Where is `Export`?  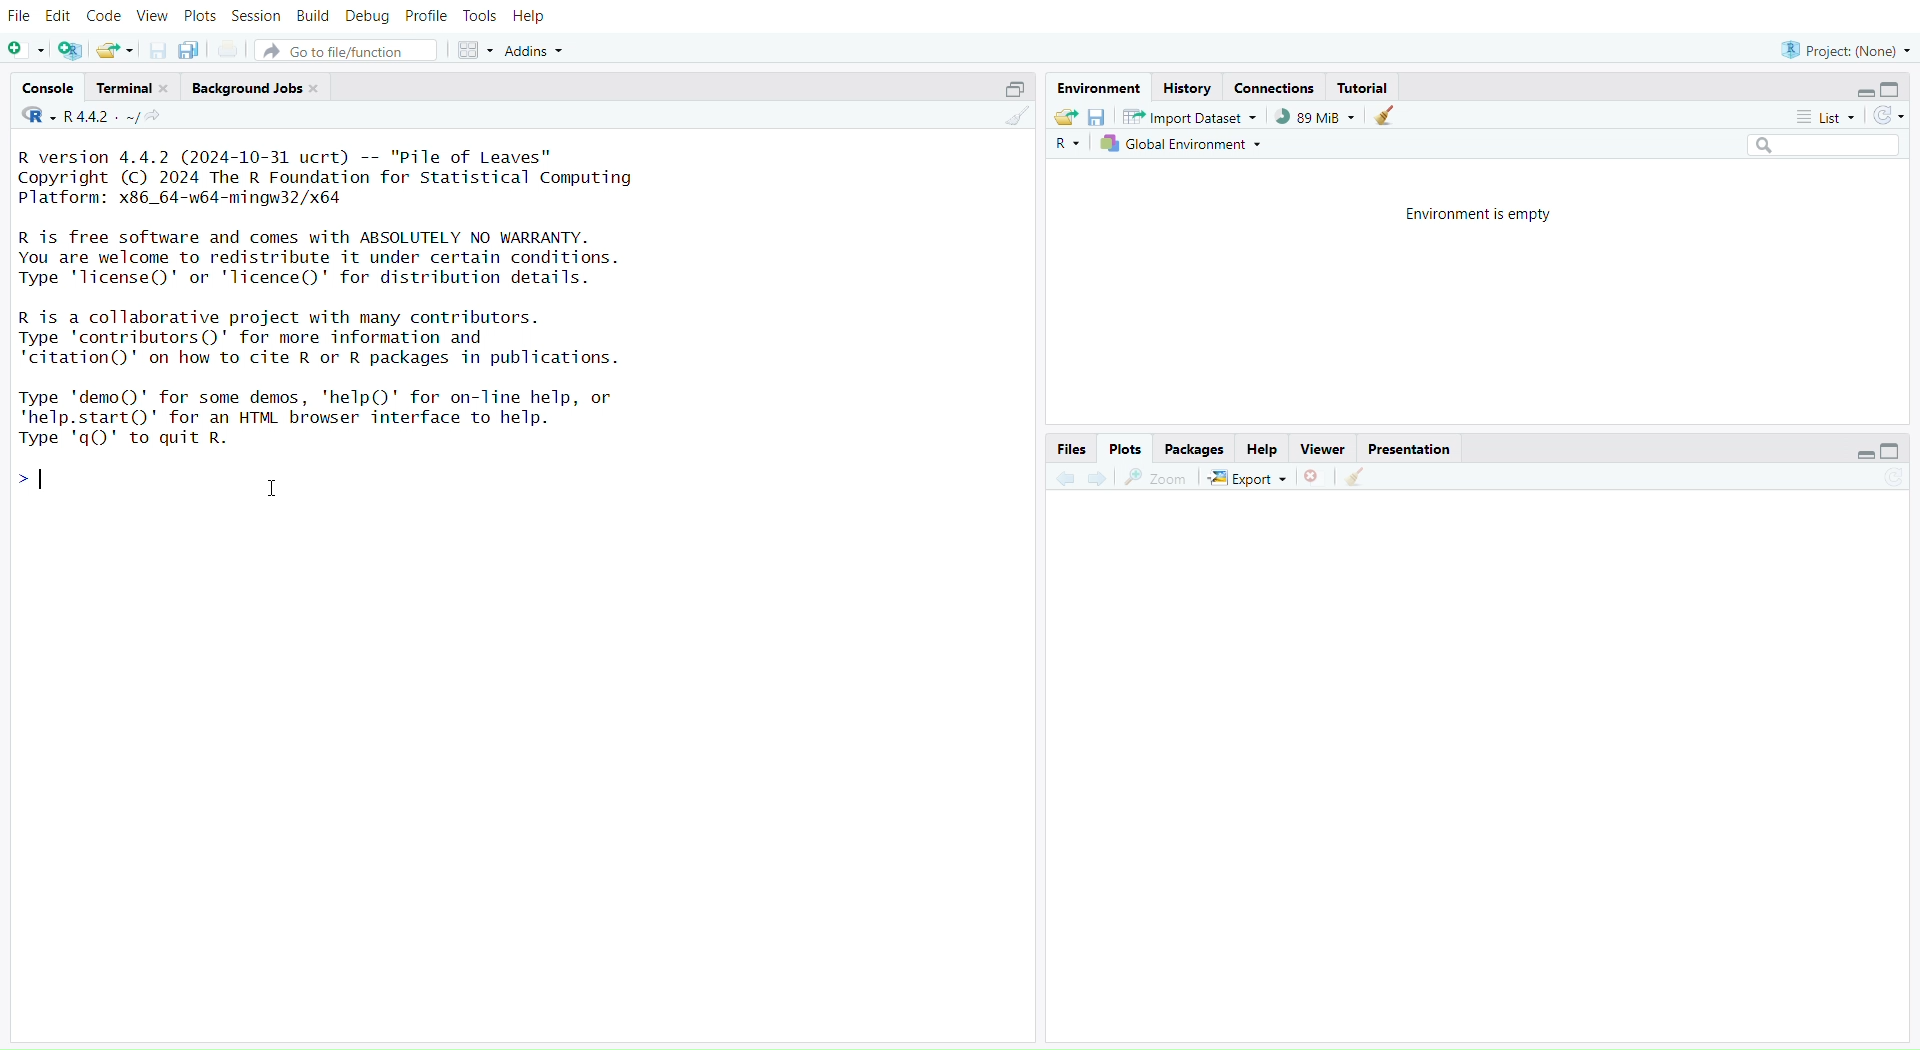 Export is located at coordinates (1248, 477).